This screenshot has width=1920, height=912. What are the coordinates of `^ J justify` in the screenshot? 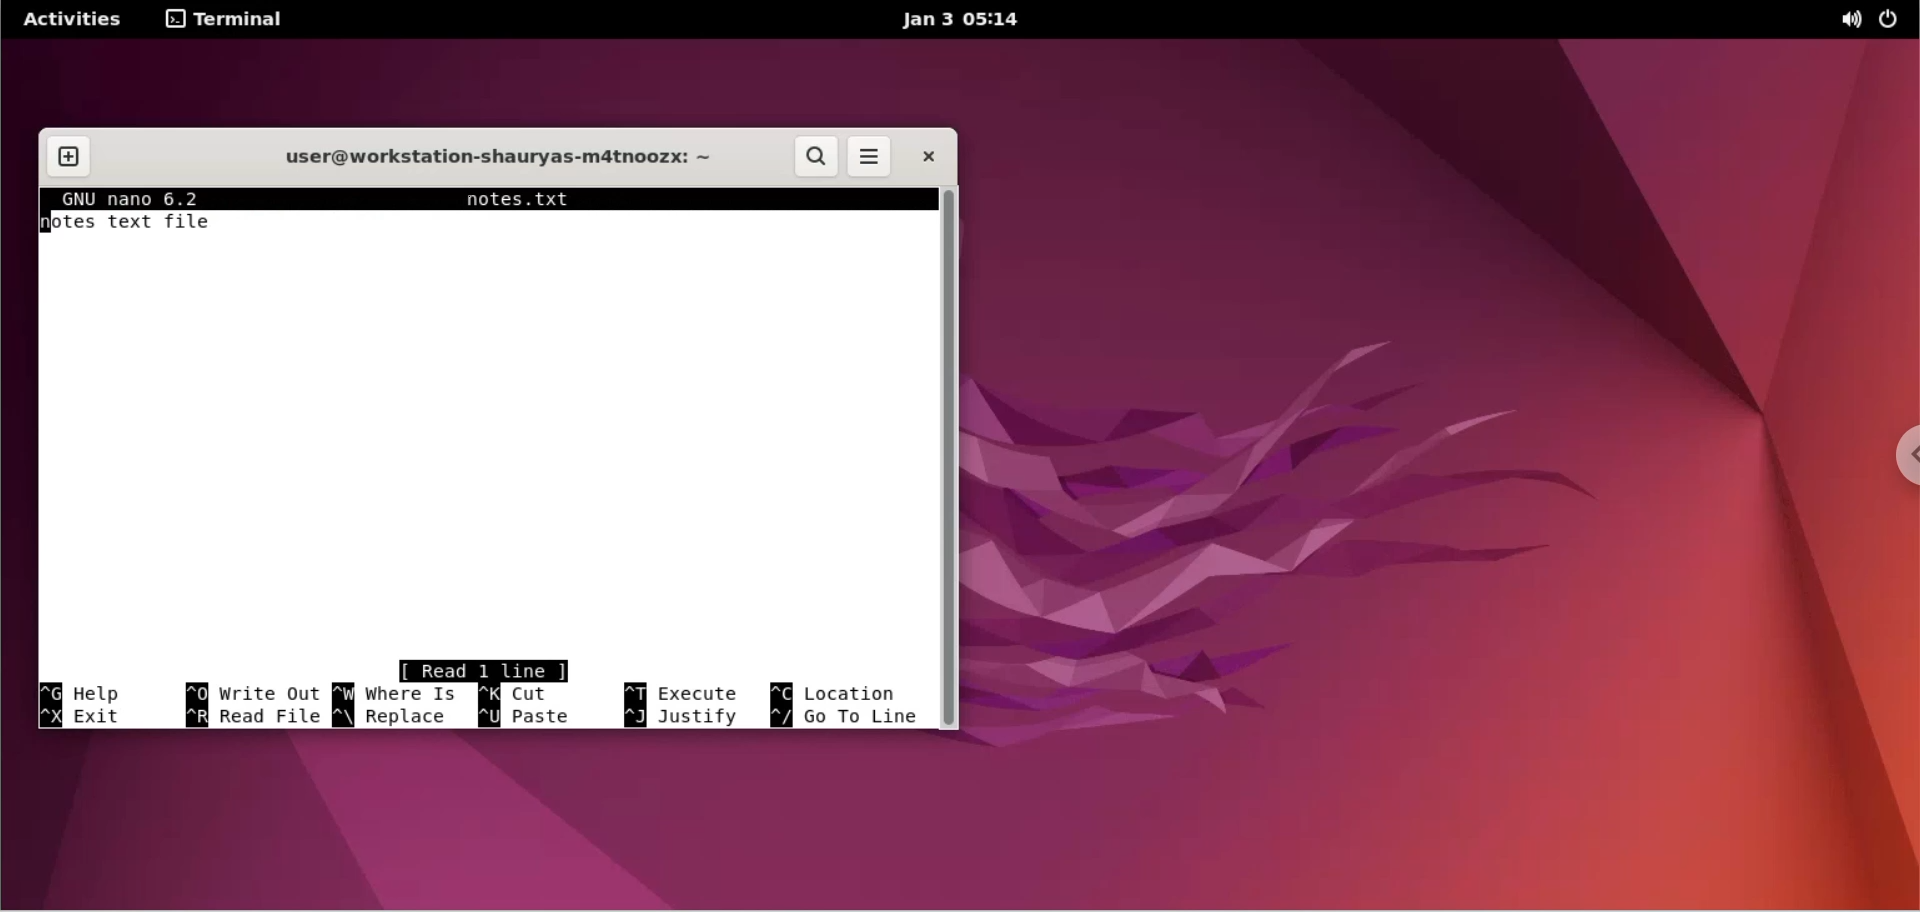 It's located at (693, 719).